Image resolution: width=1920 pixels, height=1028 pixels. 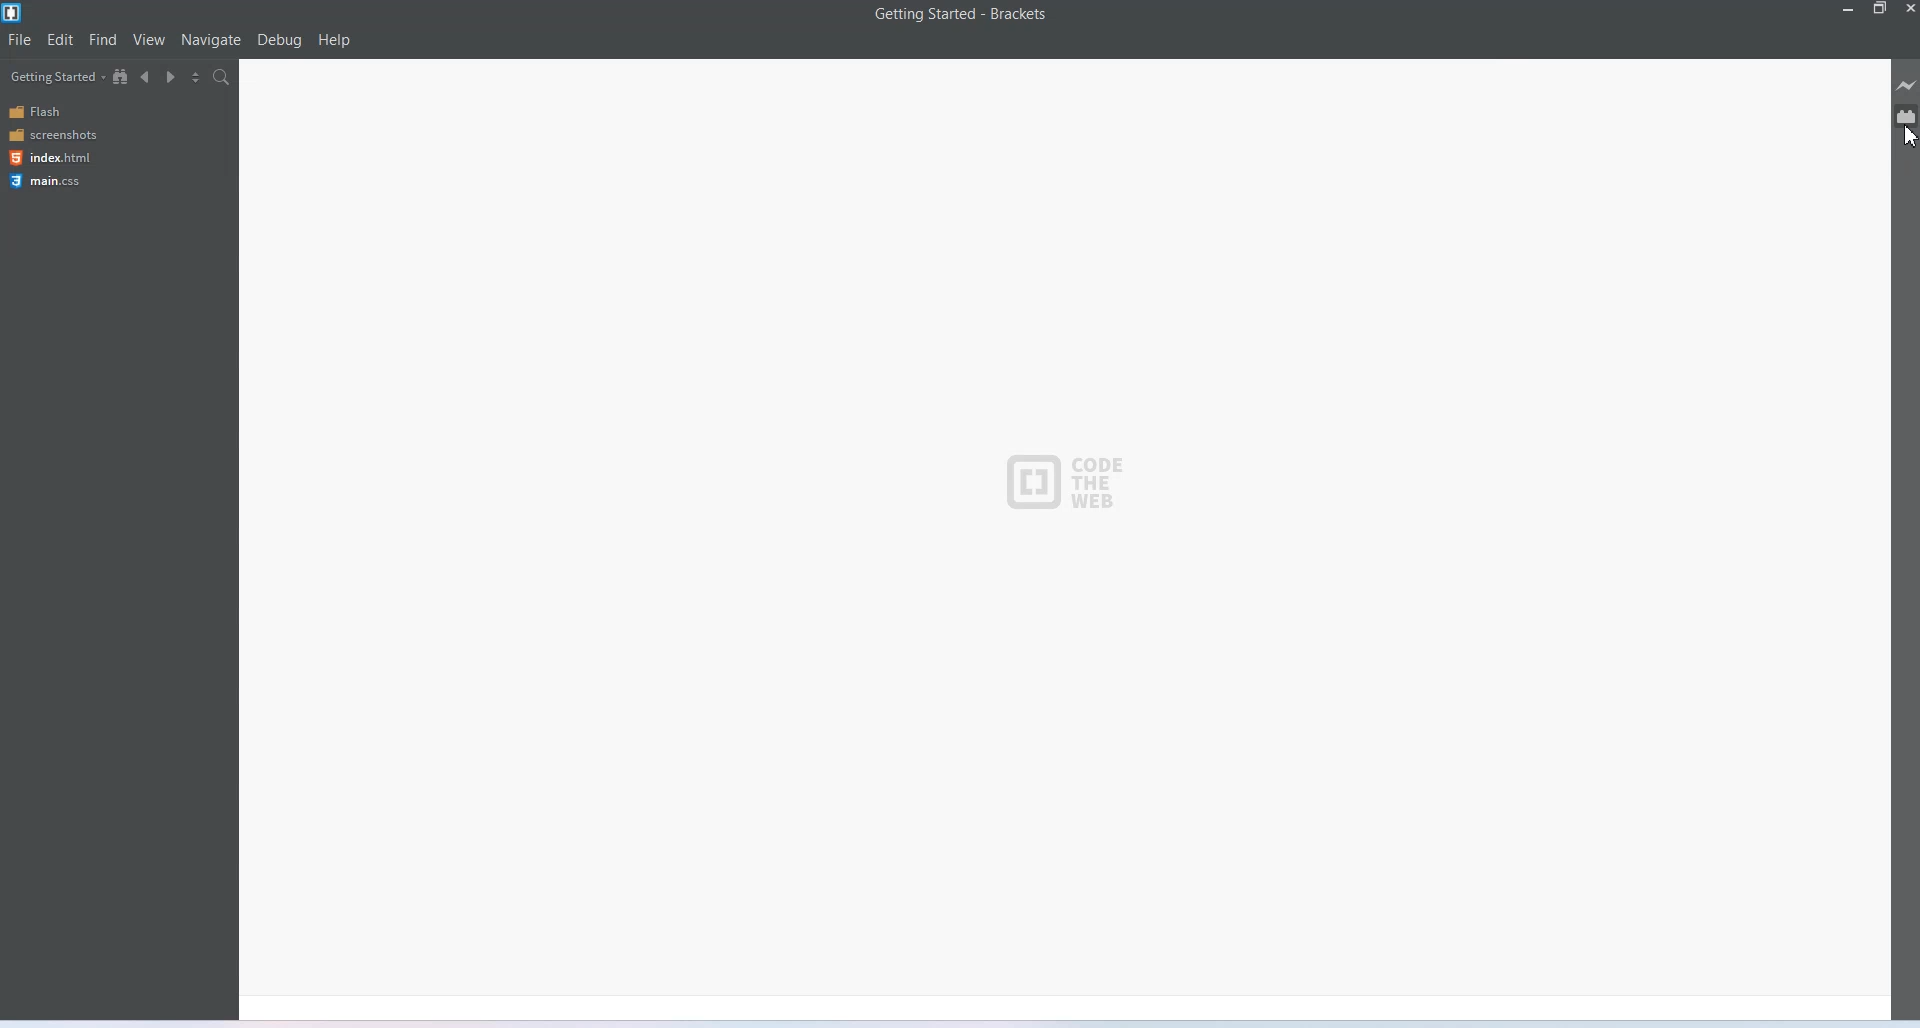 I want to click on Logo, so click(x=14, y=13).